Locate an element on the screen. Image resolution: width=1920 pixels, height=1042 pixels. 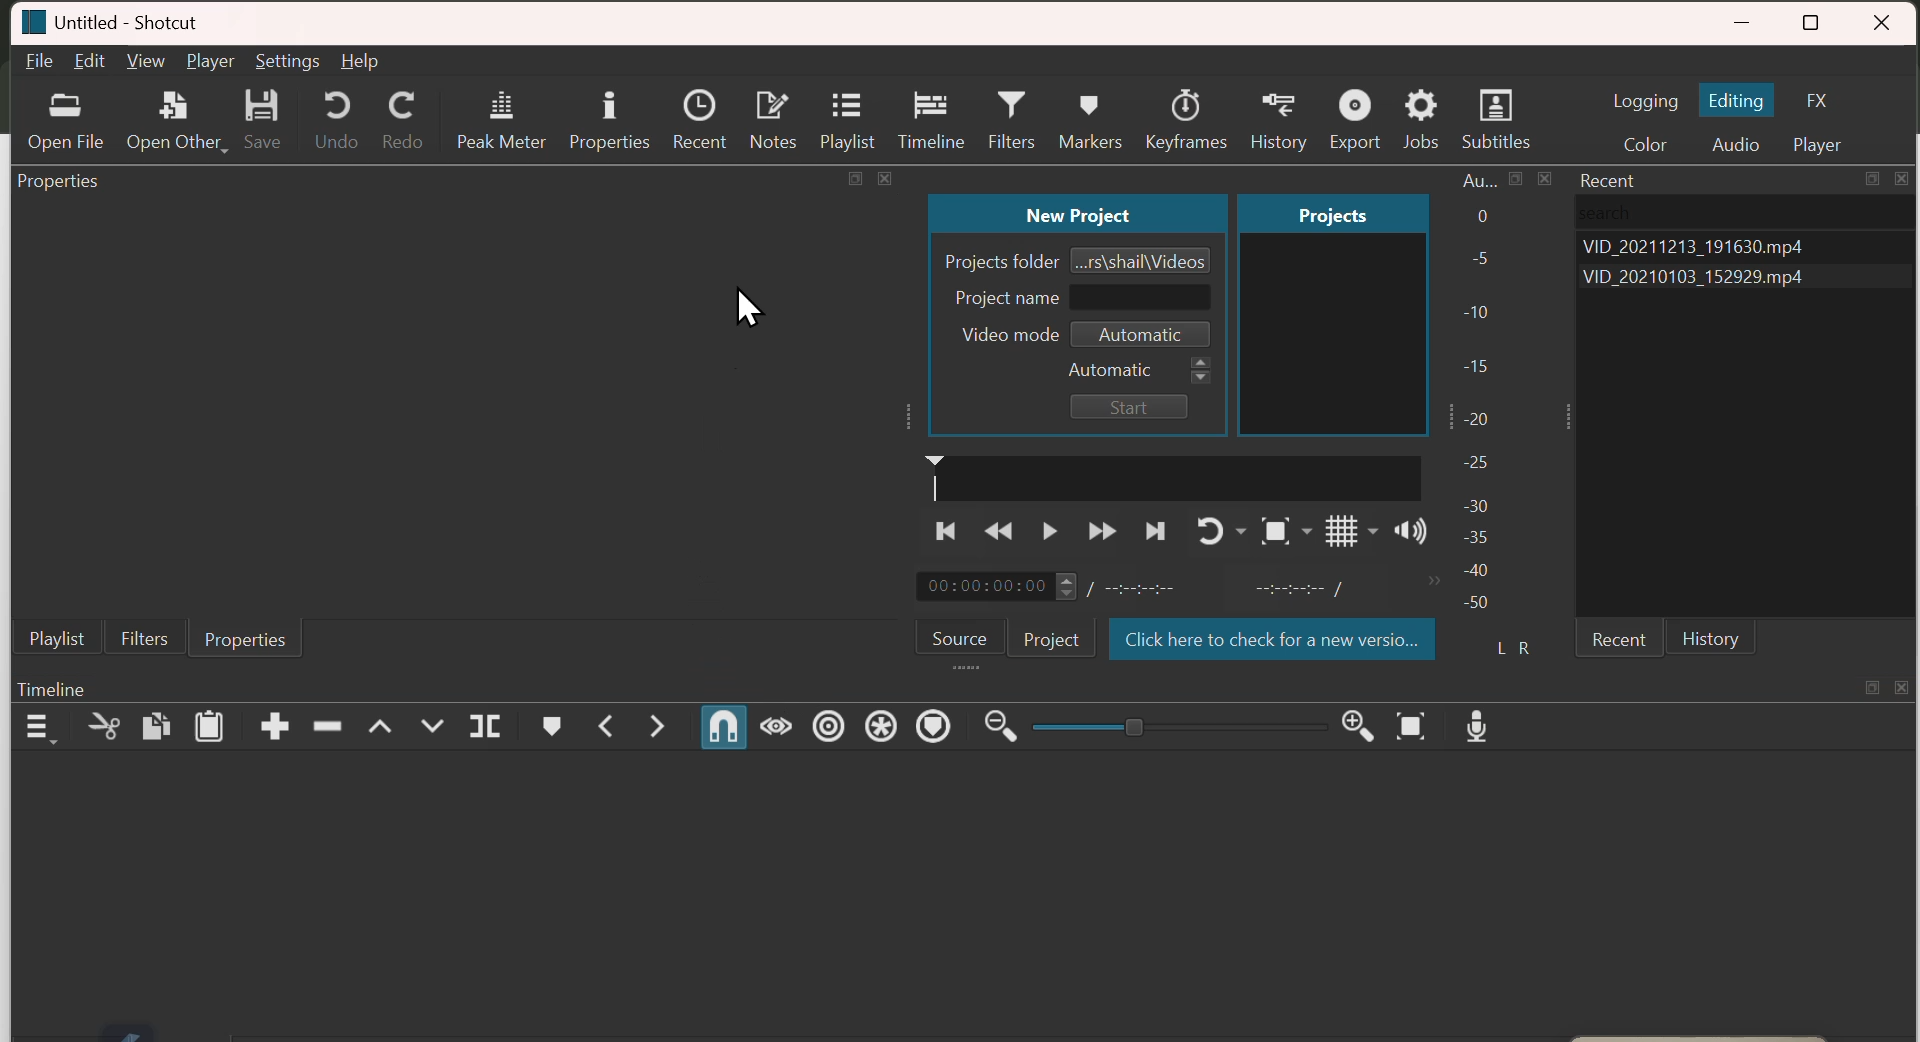
Copy is located at coordinates (157, 726).